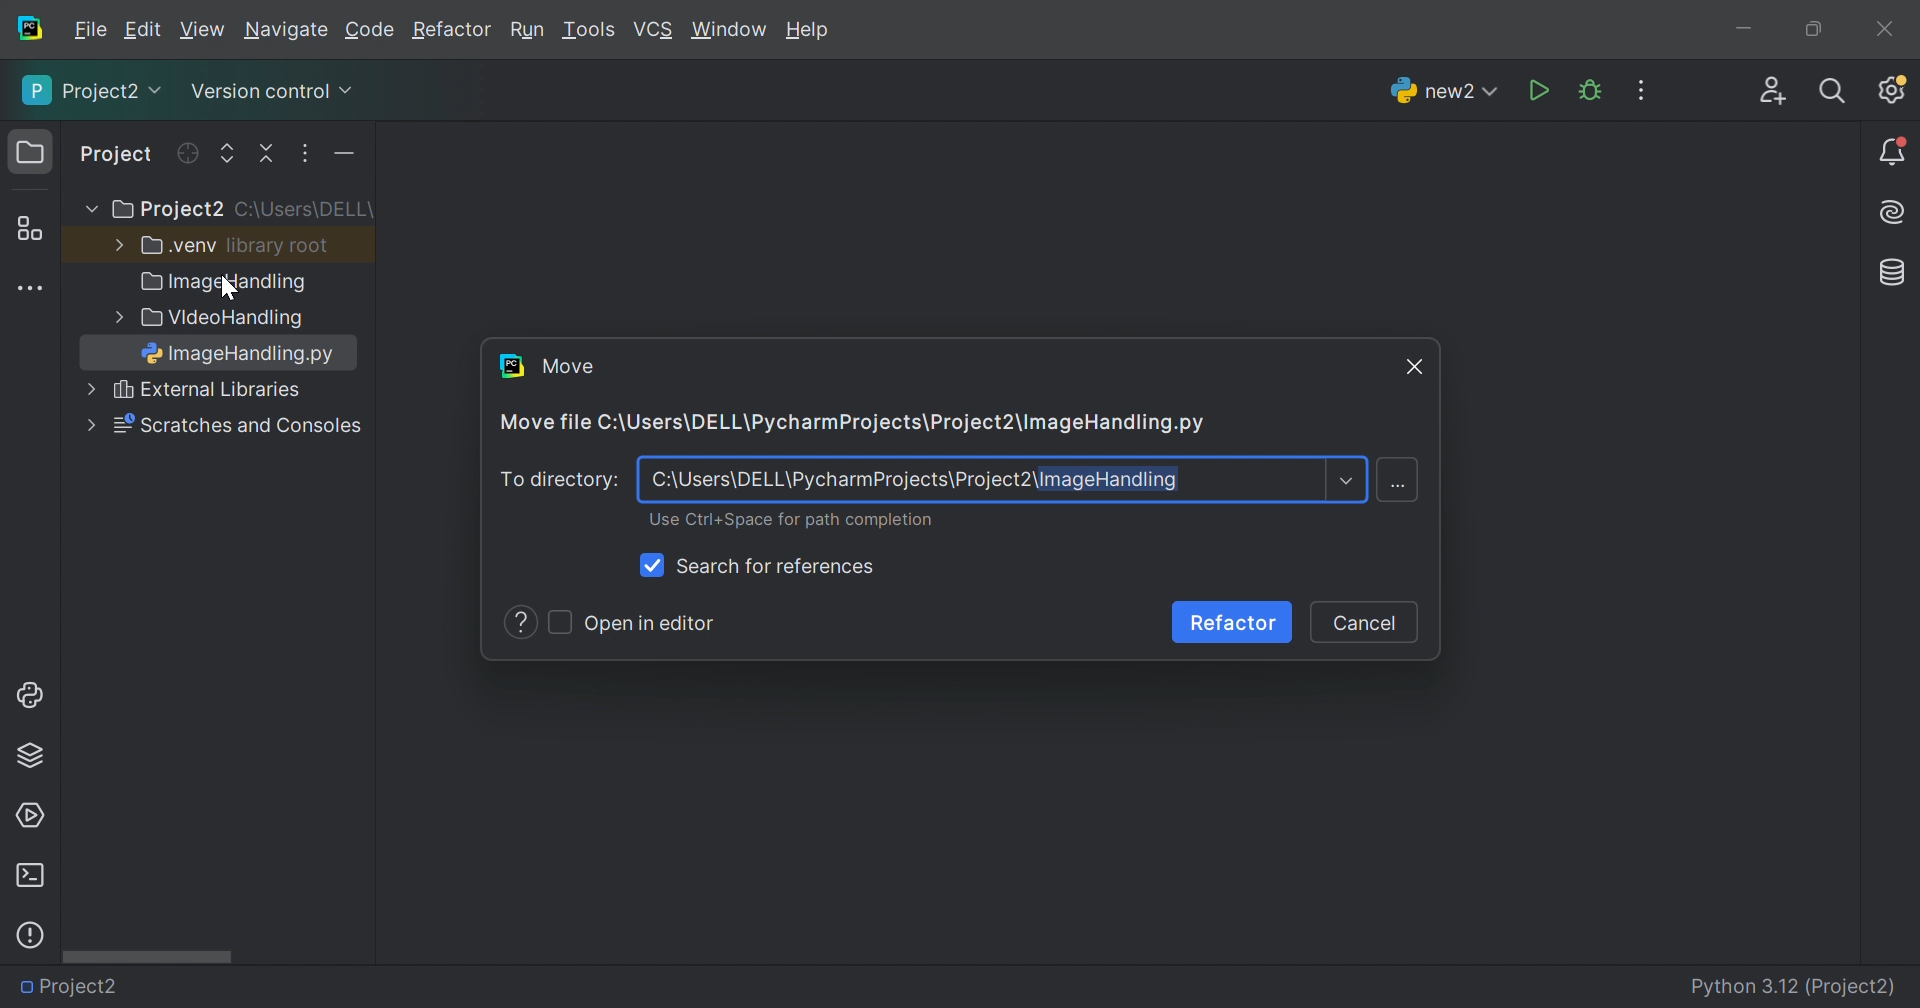  Describe the element at coordinates (1812, 31) in the screenshot. I see `Restore down` at that location.